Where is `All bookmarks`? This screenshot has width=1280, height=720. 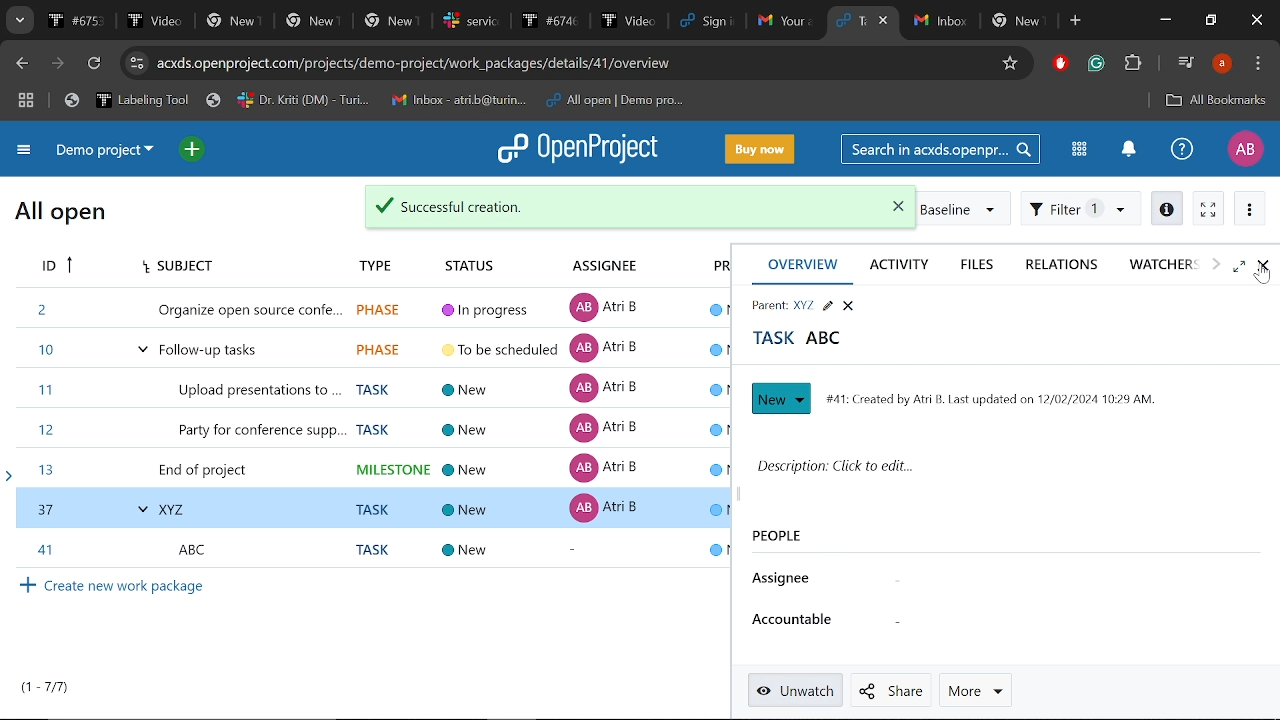 All bookmarks is located at coordinates (1216, 102).